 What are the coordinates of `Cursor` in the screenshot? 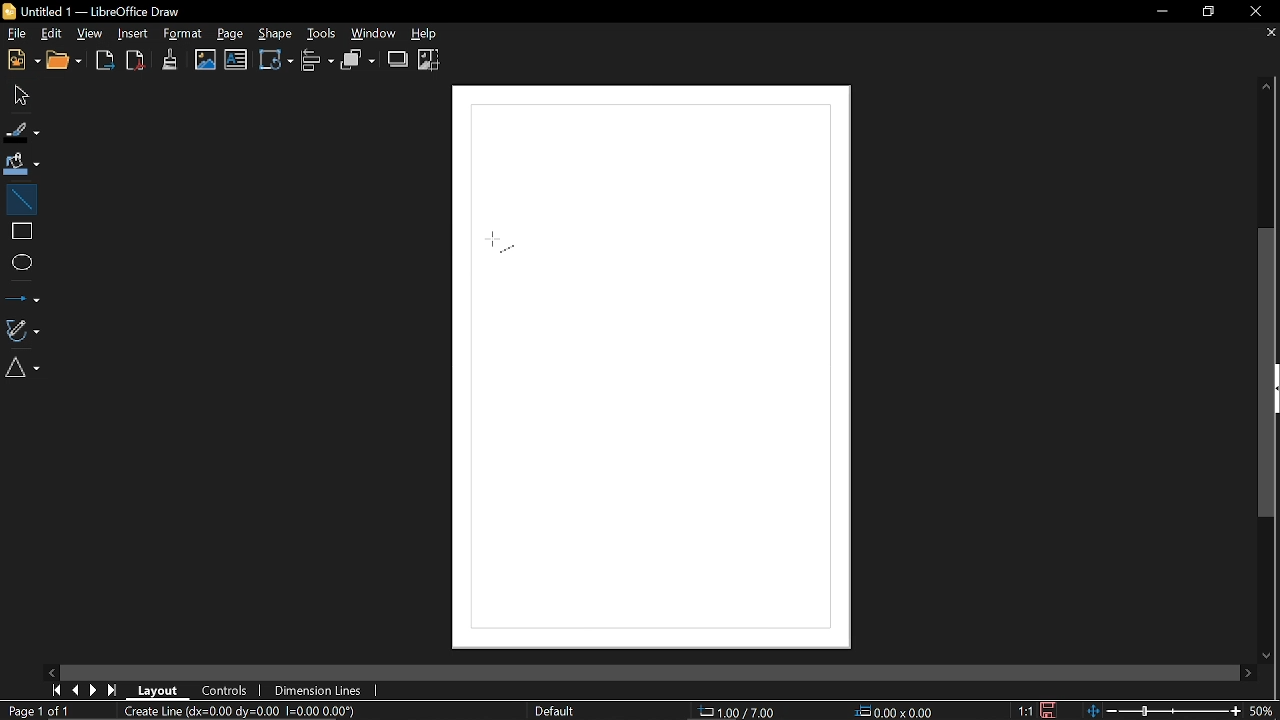 It's located at (502, 243).